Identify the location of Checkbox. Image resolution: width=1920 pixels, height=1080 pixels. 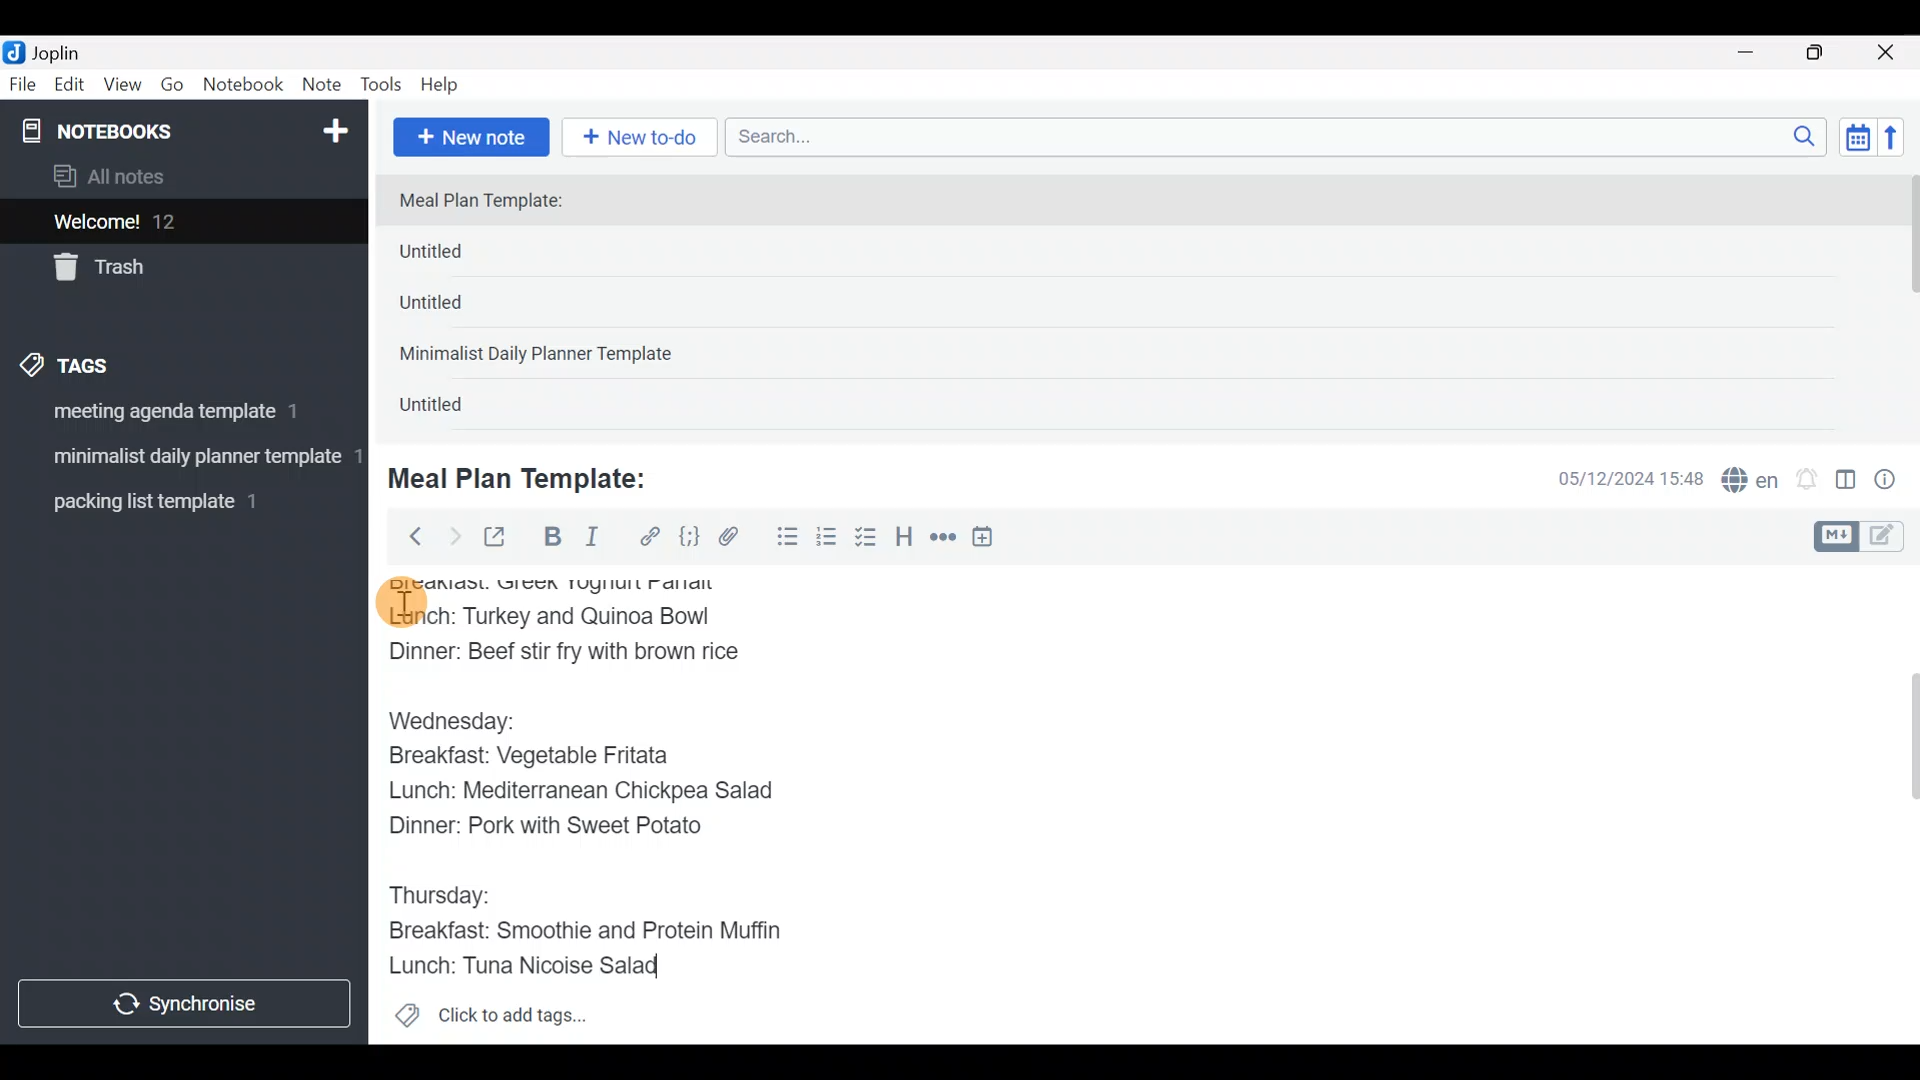
(868, 539).